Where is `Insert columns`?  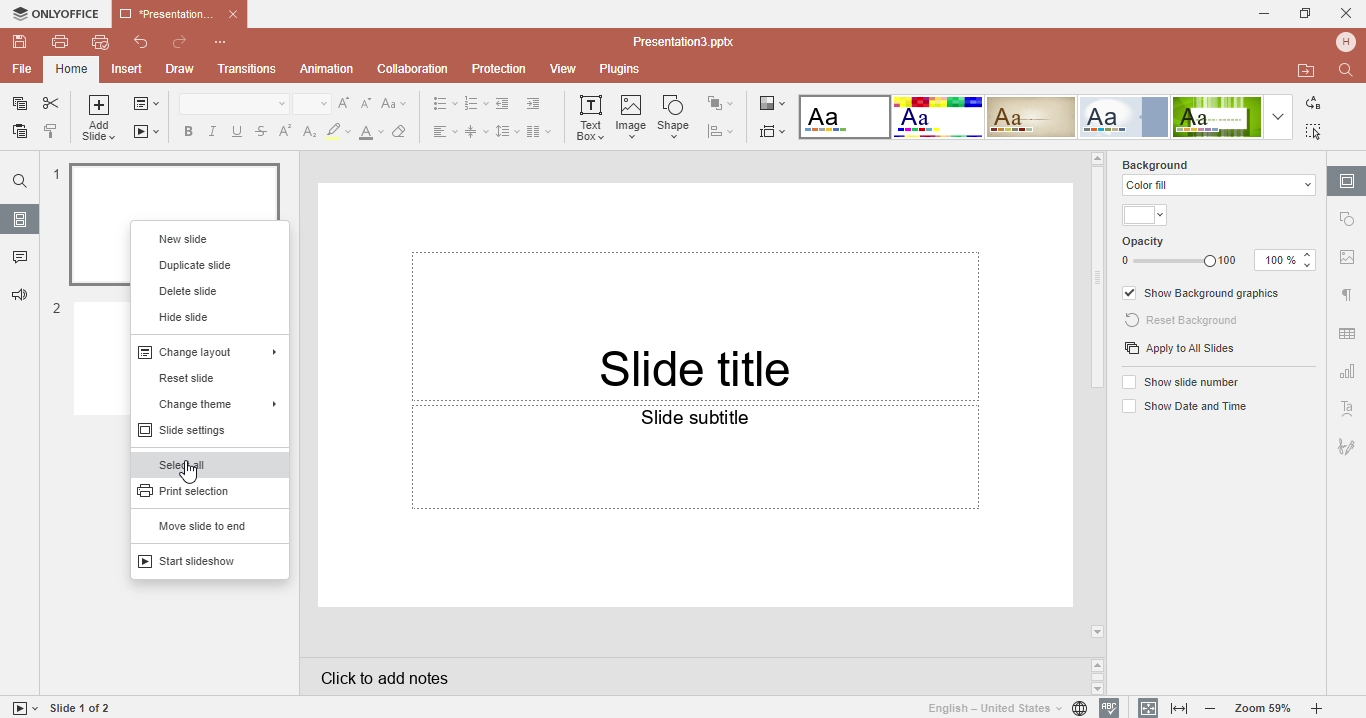 Insert columns is located at coordinates (540, 130).